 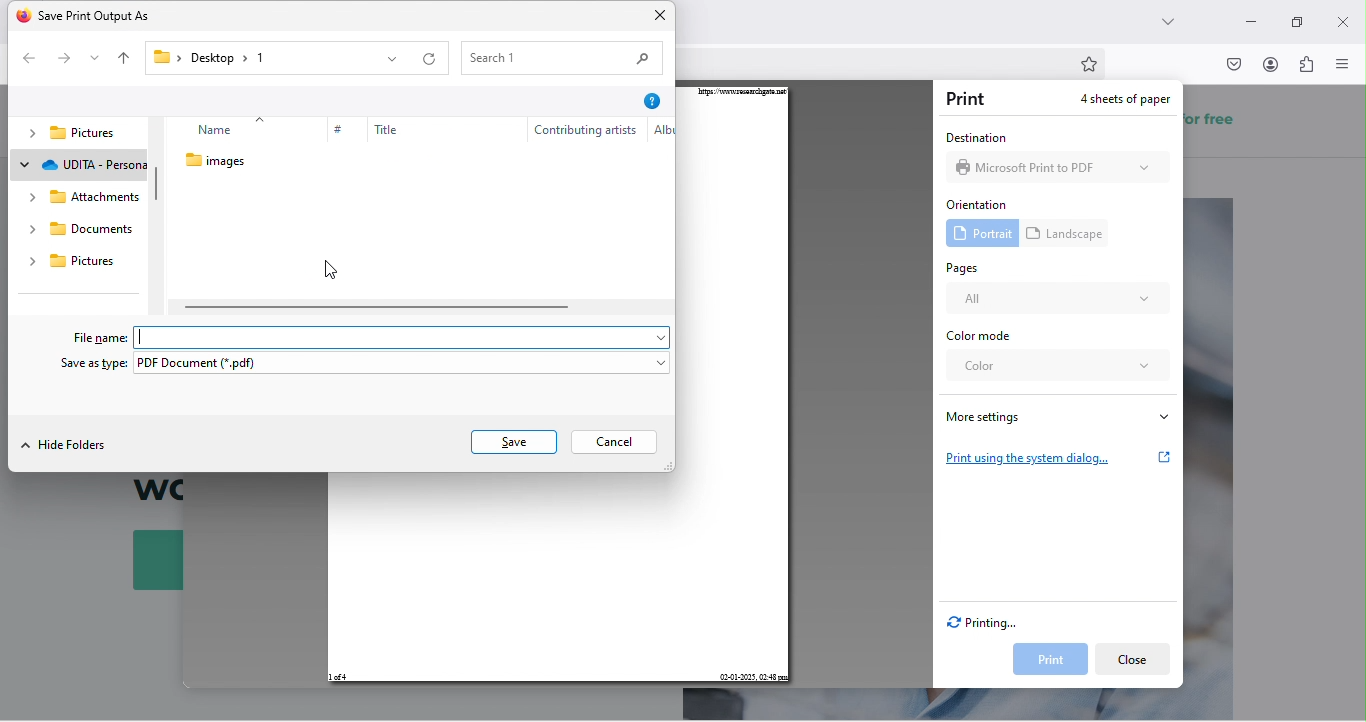 I want to click on close, so click(x=1343, y=17).